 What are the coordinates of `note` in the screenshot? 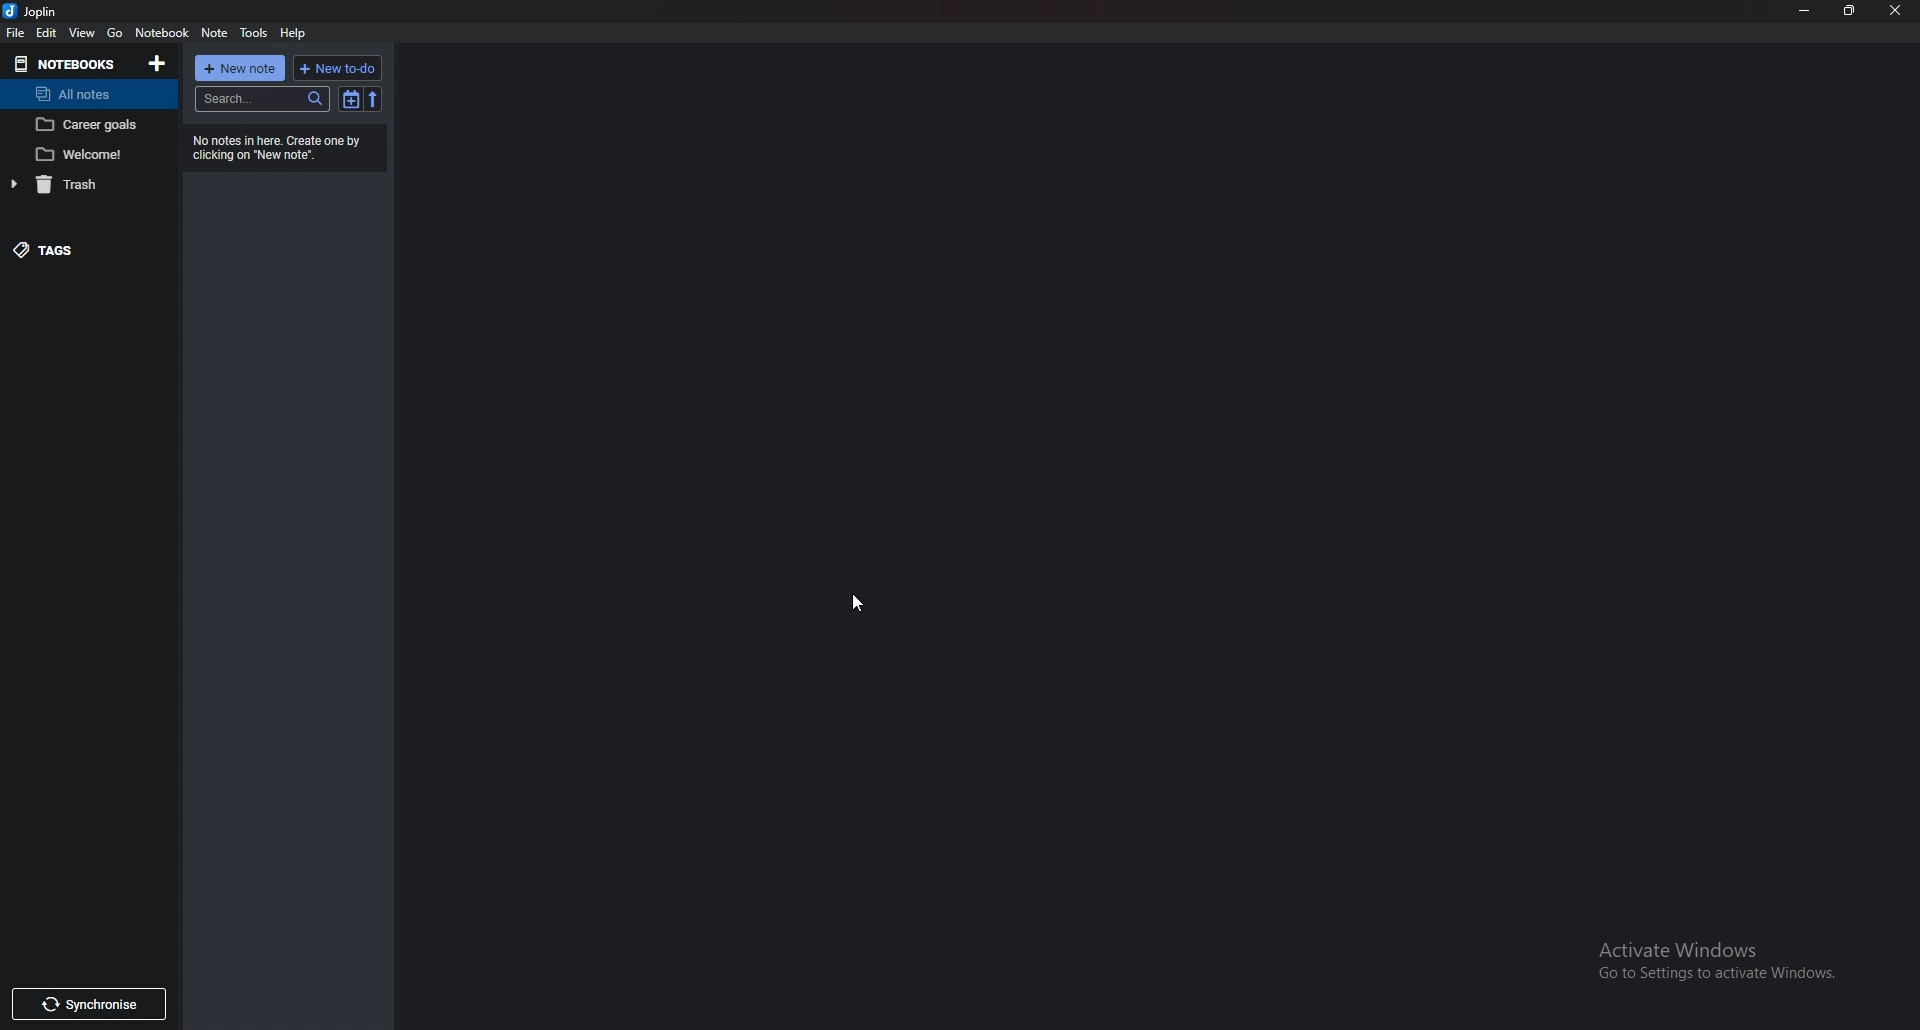 It's located at (214, 33).